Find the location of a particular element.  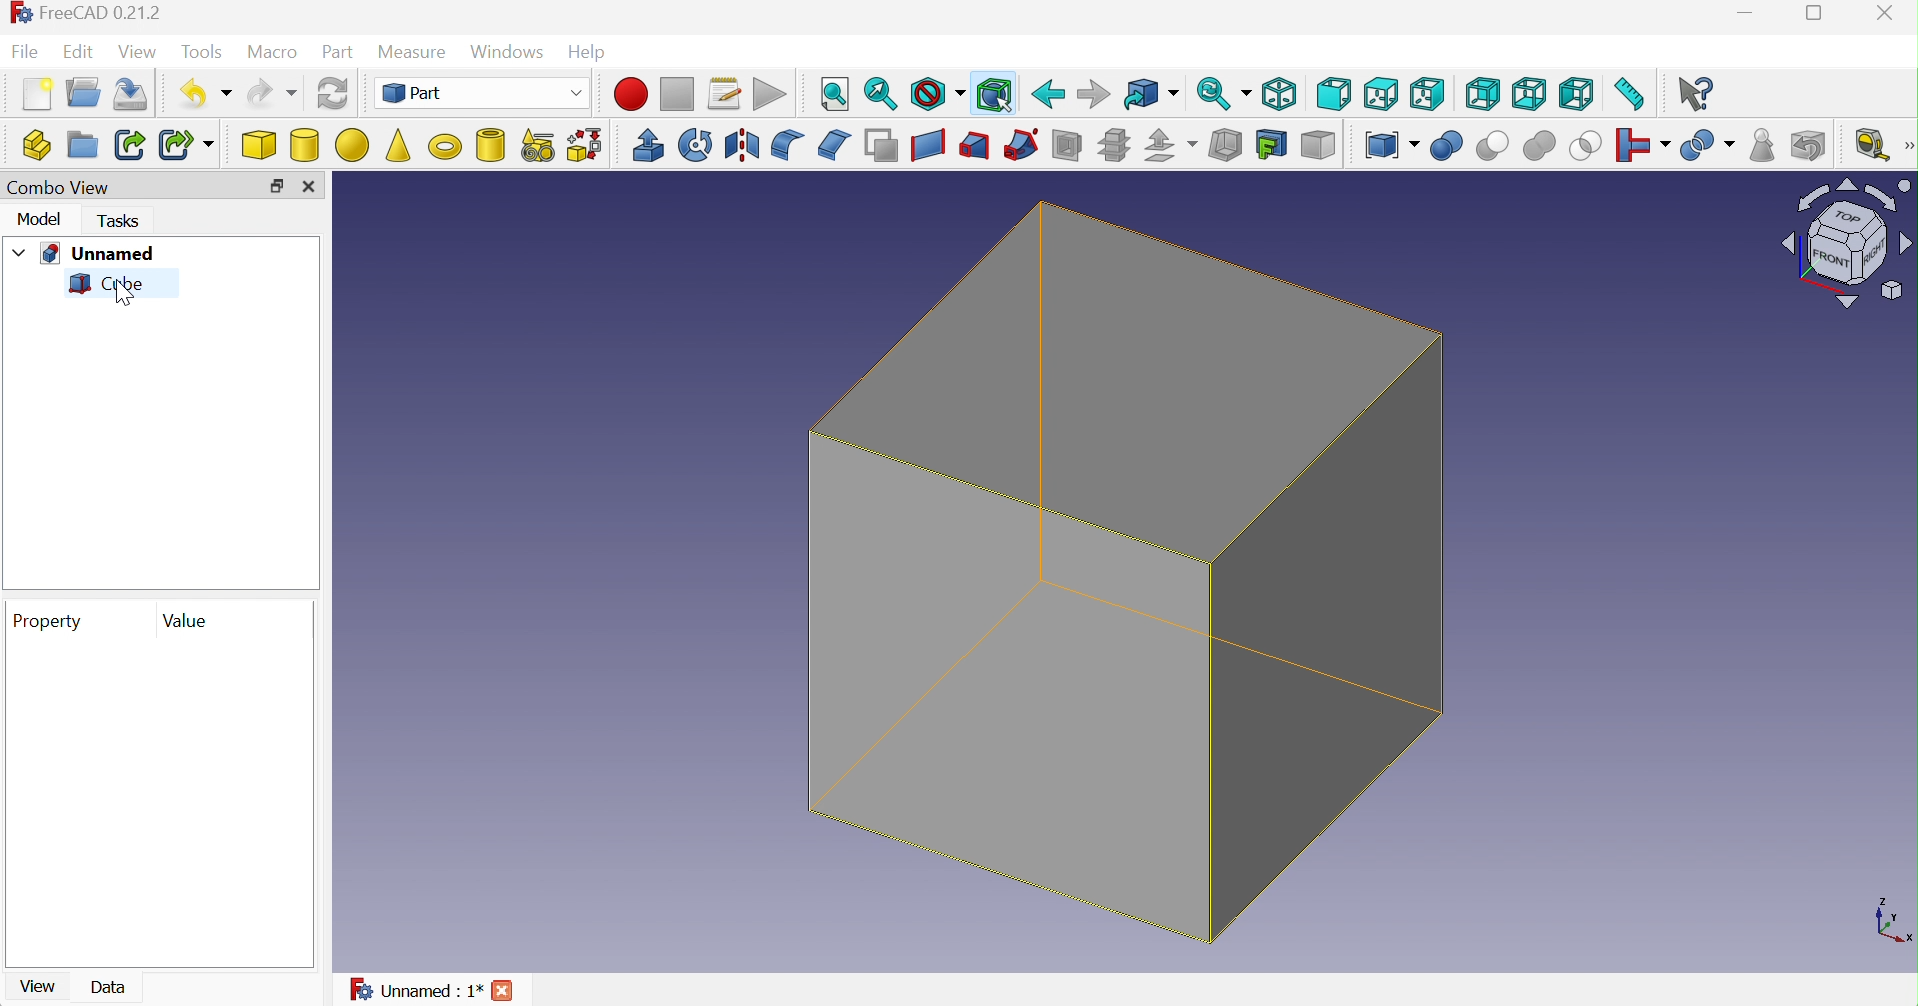

Help is located at coordinates (590, 51).